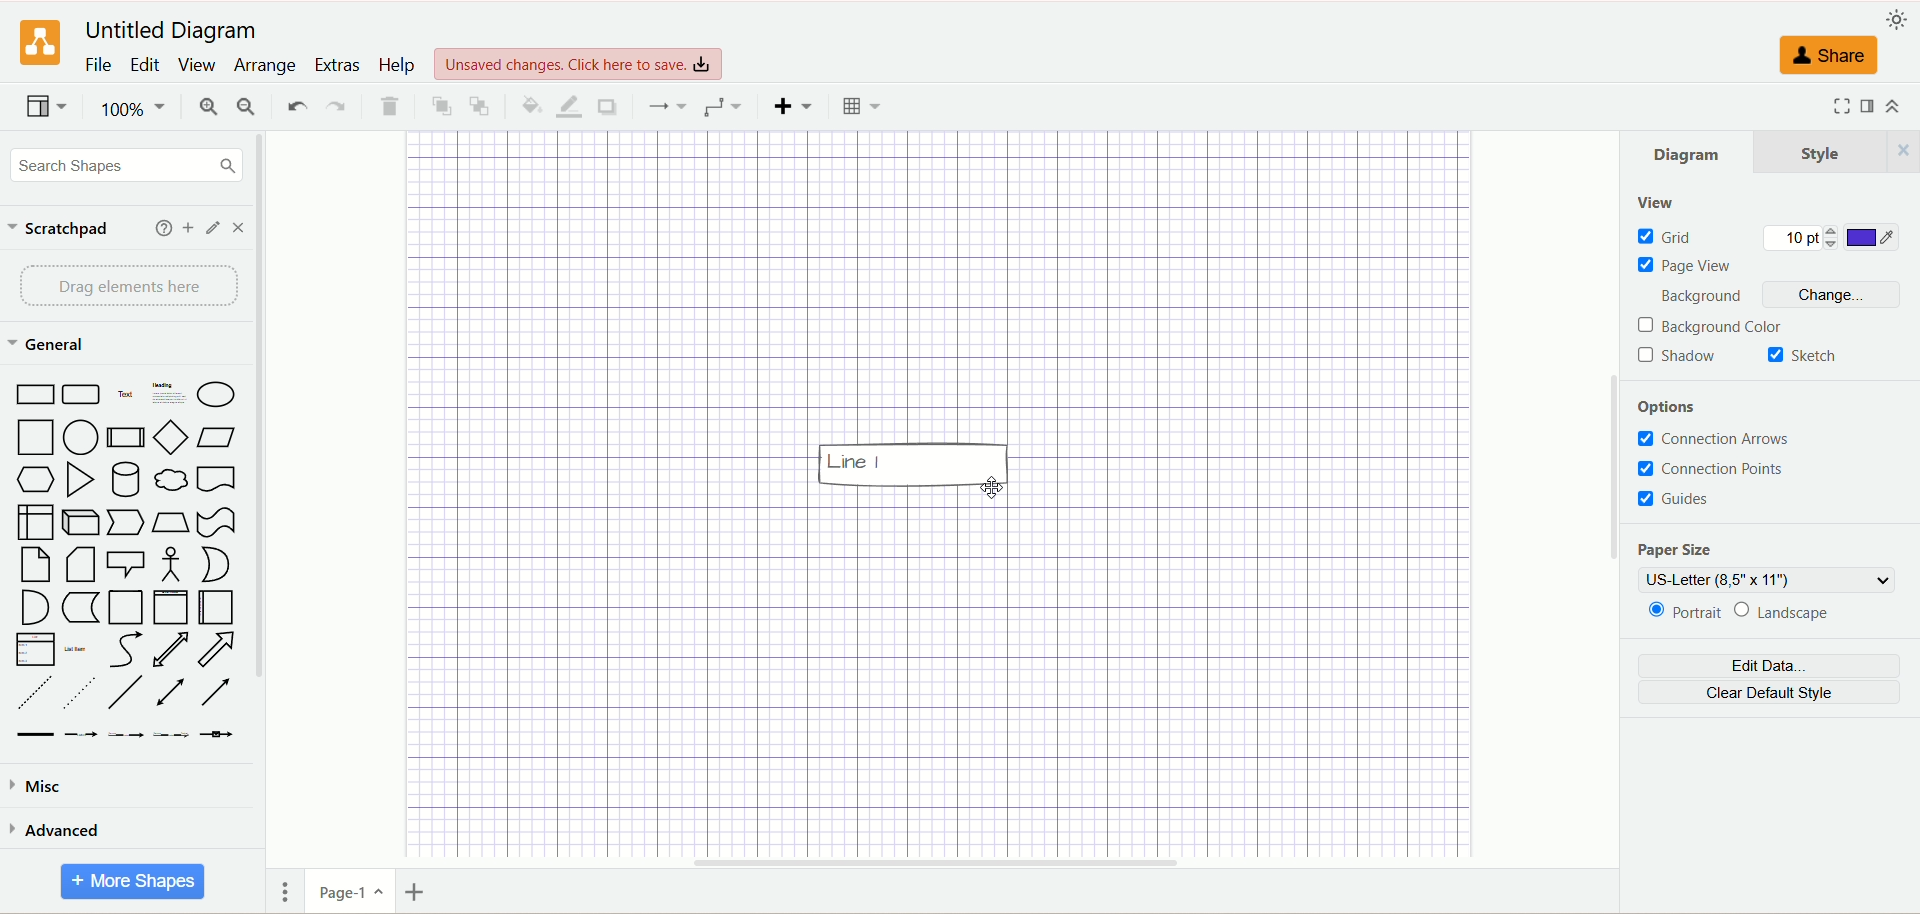 Image resolution: width=1920 pixels, height=914 pixels. I want to click on 100%, so click(130, 109).